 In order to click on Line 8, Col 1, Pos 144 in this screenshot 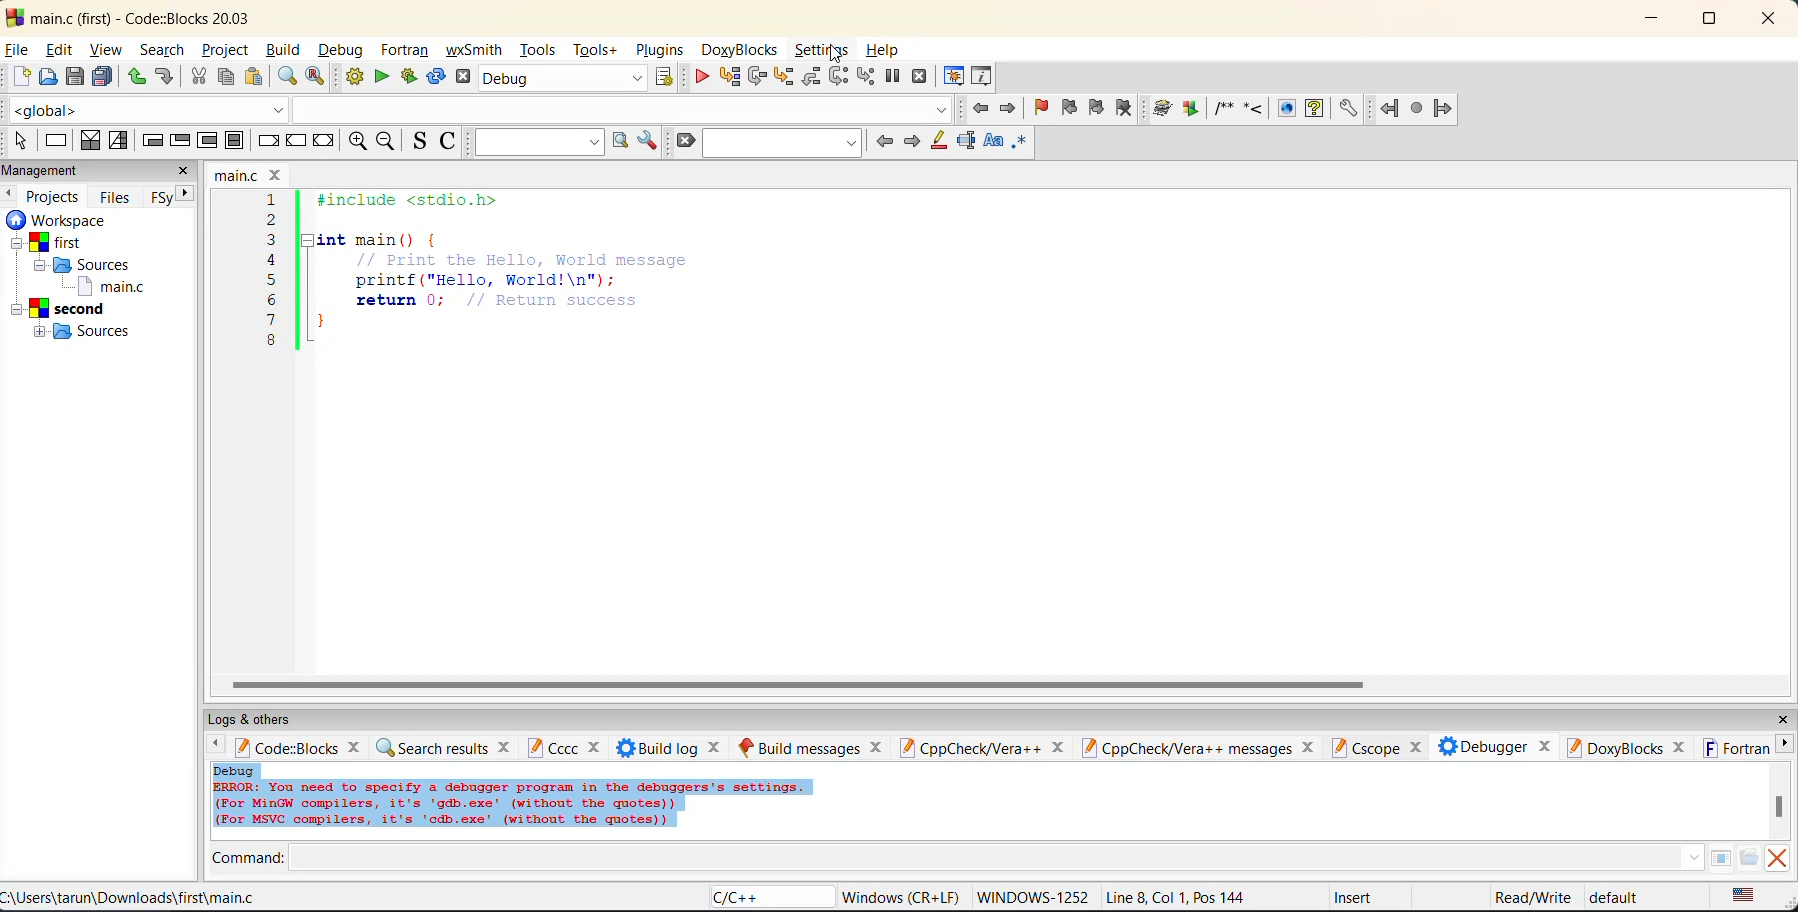, I will do `click(1180, 896)`.